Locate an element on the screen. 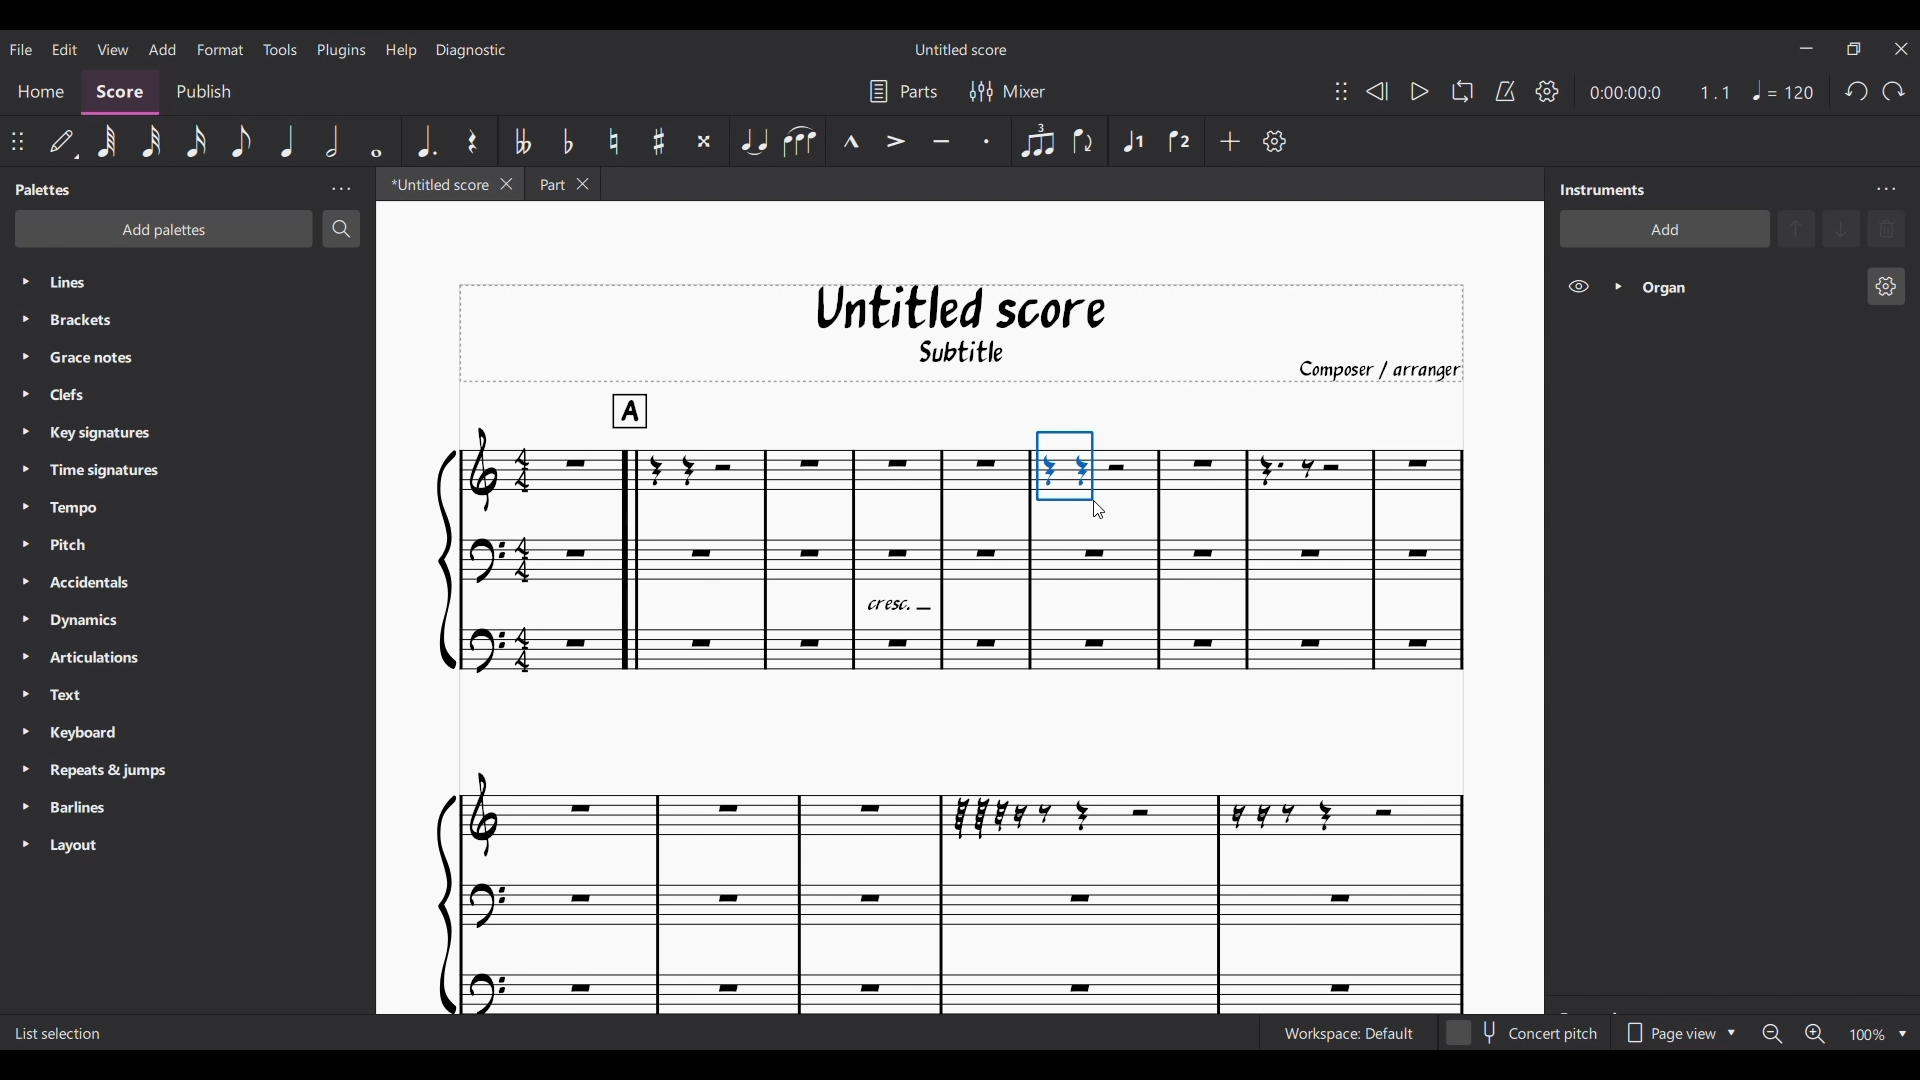 The width and height of the screenshot is (1920, 1080). Close interface is located at coordinates (1901, 48).